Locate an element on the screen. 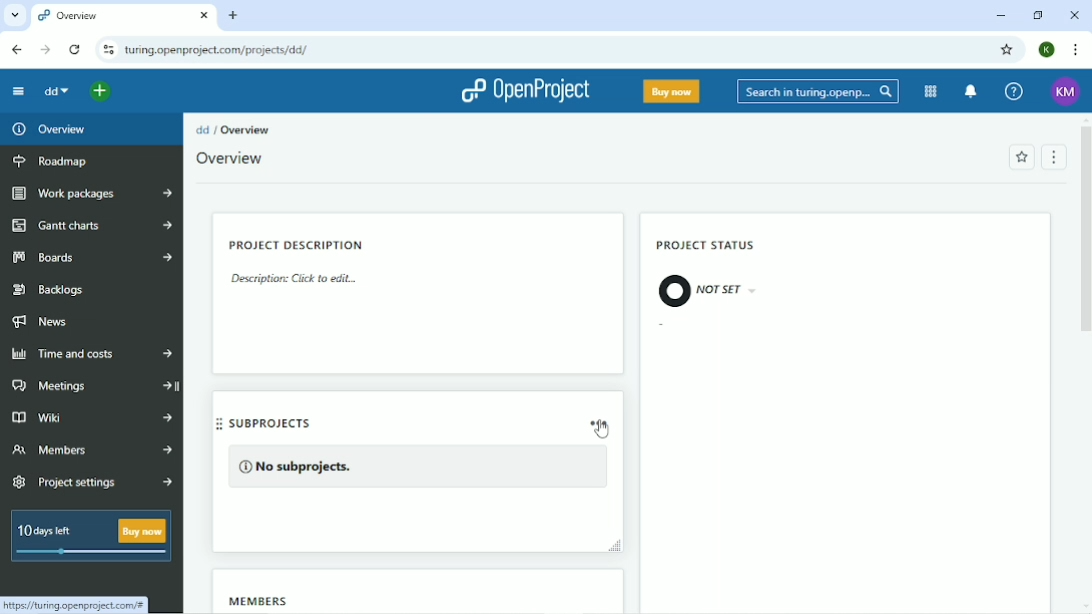 The width and height of the screenshot is (1092, 614). Minimize is located at coordinates (1000, 16).